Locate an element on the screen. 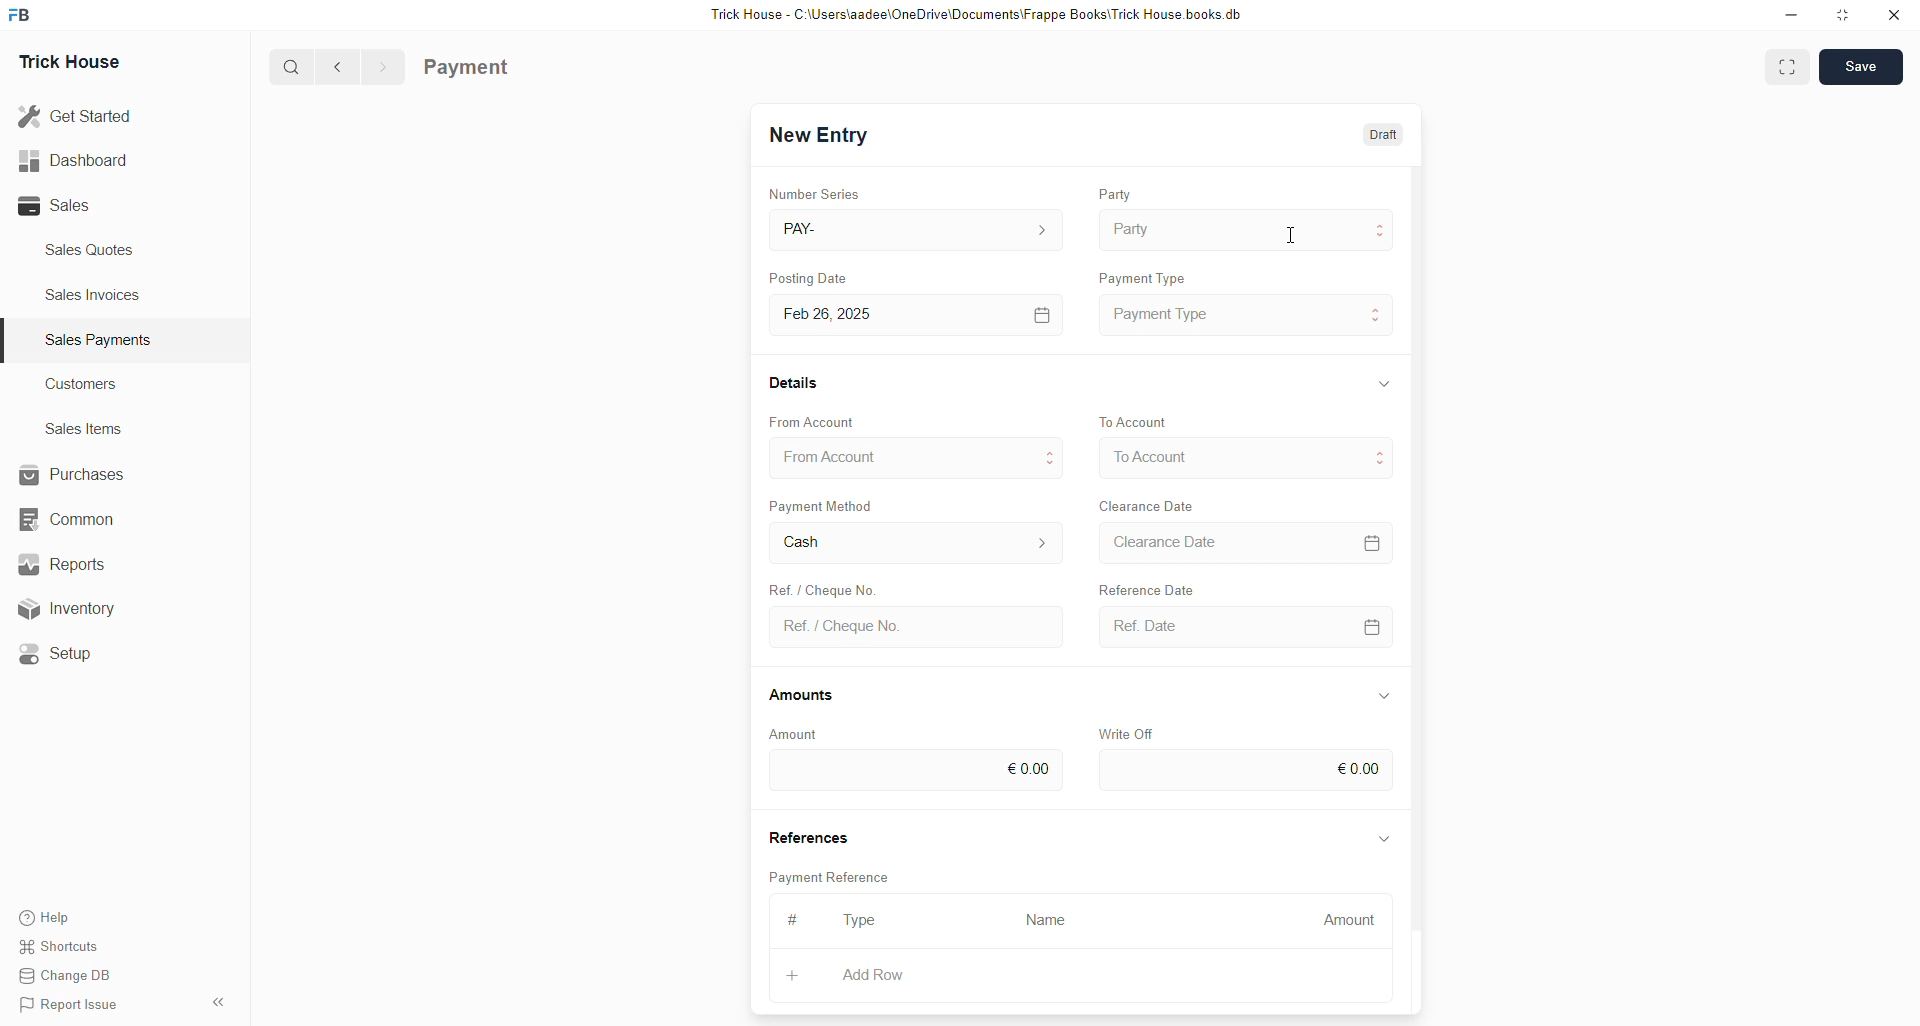 The width and height of the screenshot is (1920, 1026). Sales Items is located at coordinates (85, 429).